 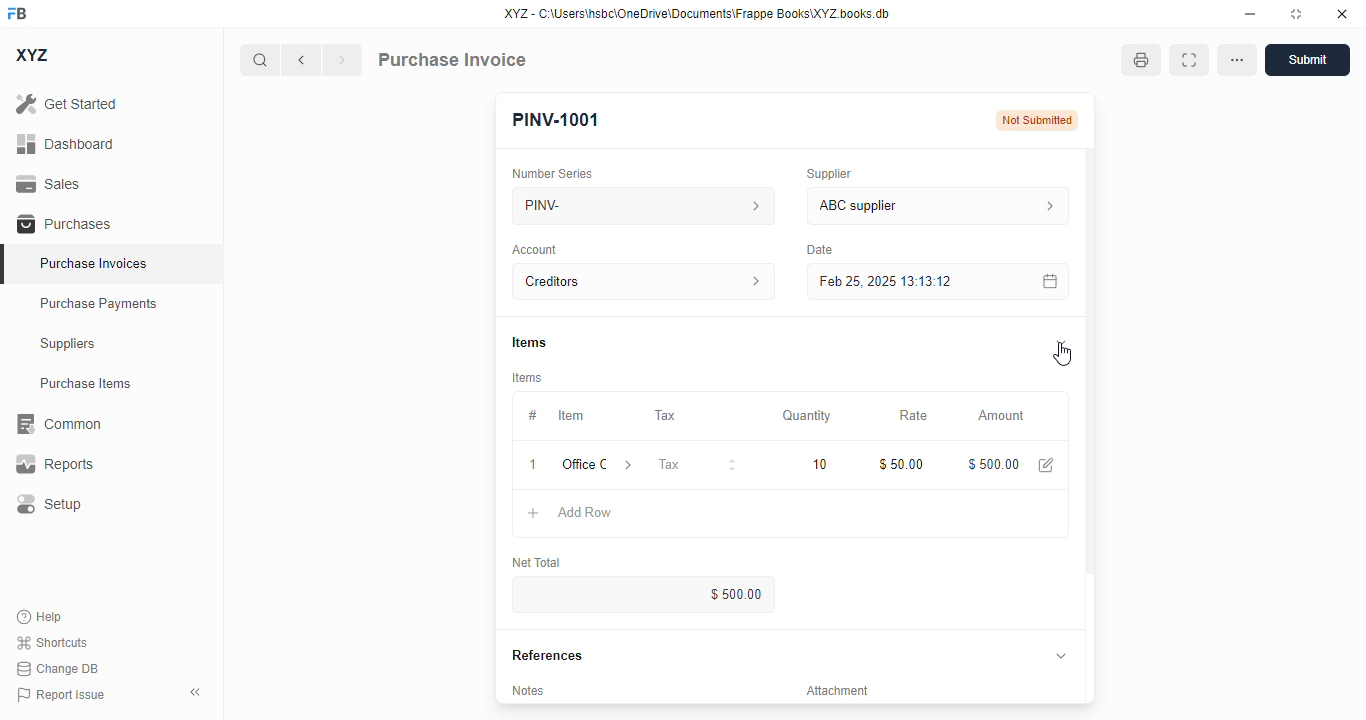 What do you see at coordinates (1250, 13) in the screenshot?
I see `minimize` at bounding box center [1250, 13].